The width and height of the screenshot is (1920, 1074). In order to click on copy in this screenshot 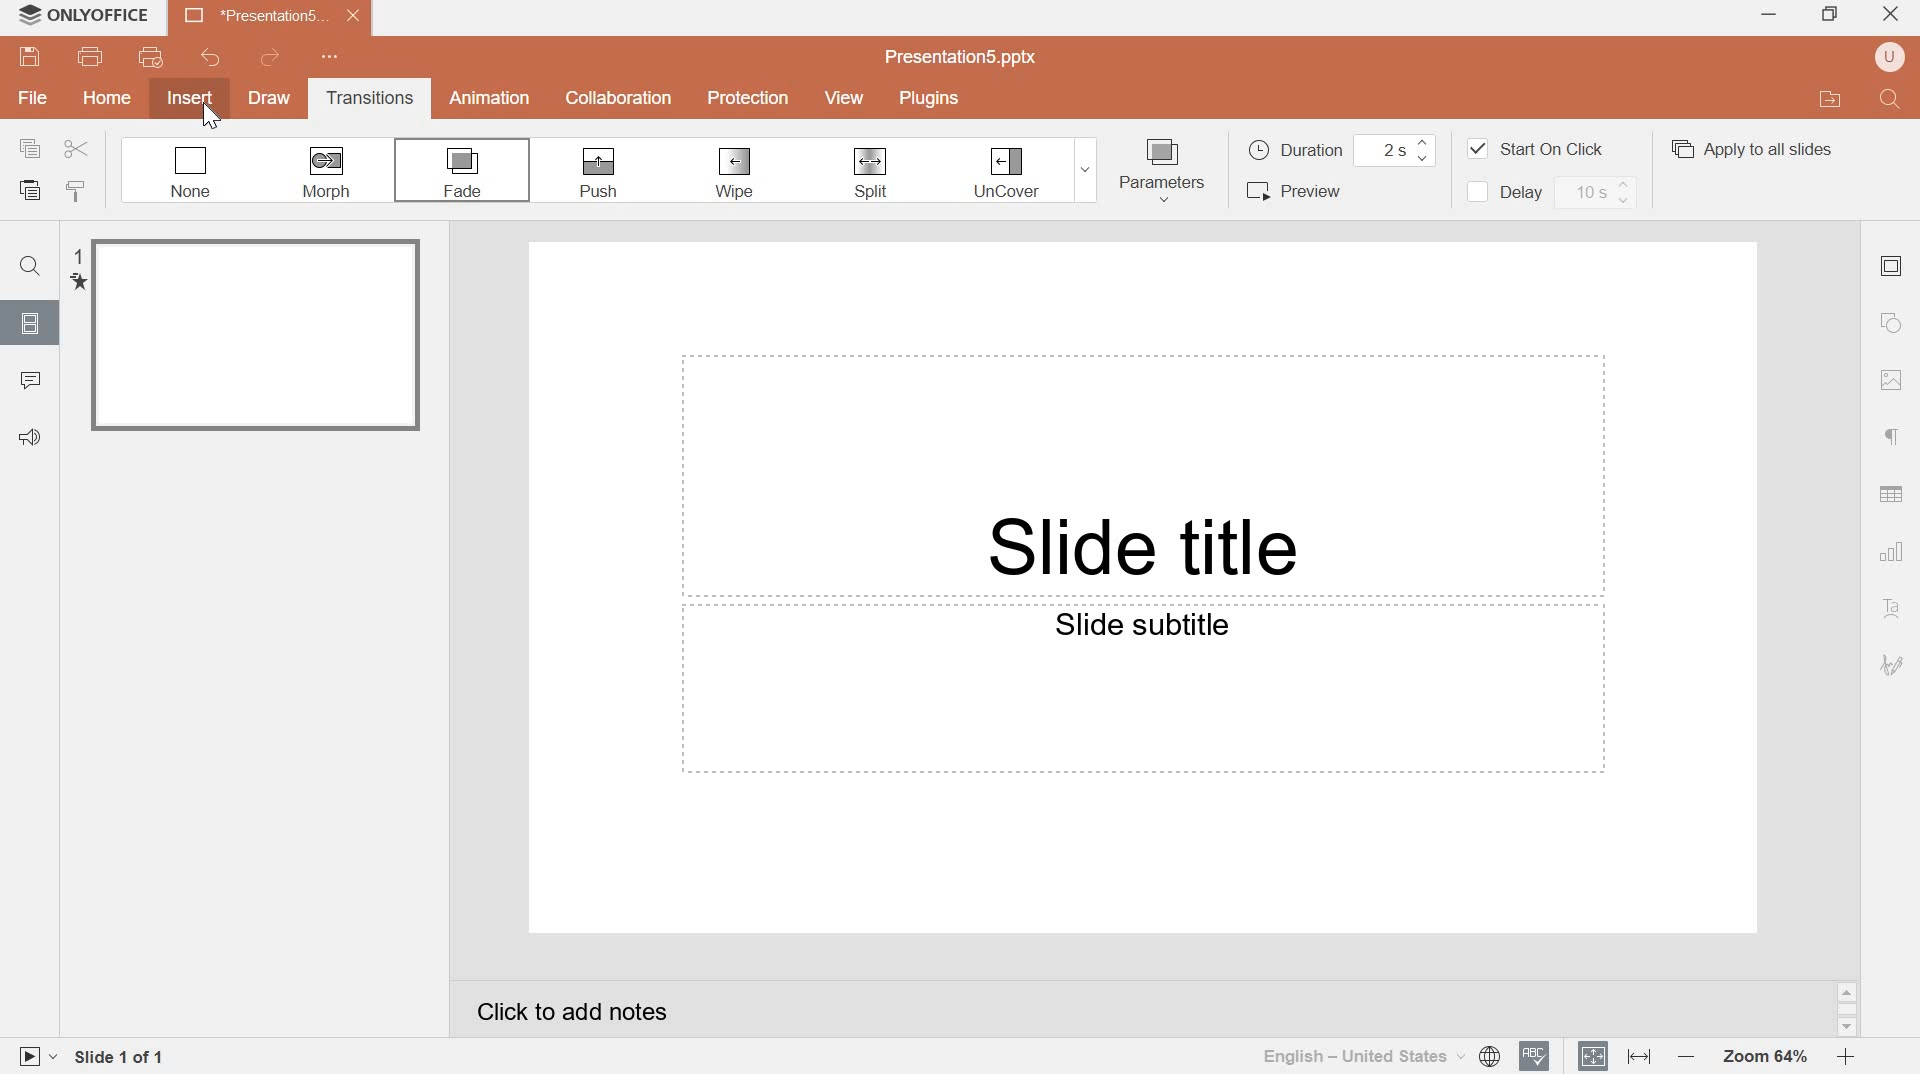, I will do `click(31, 148)`.